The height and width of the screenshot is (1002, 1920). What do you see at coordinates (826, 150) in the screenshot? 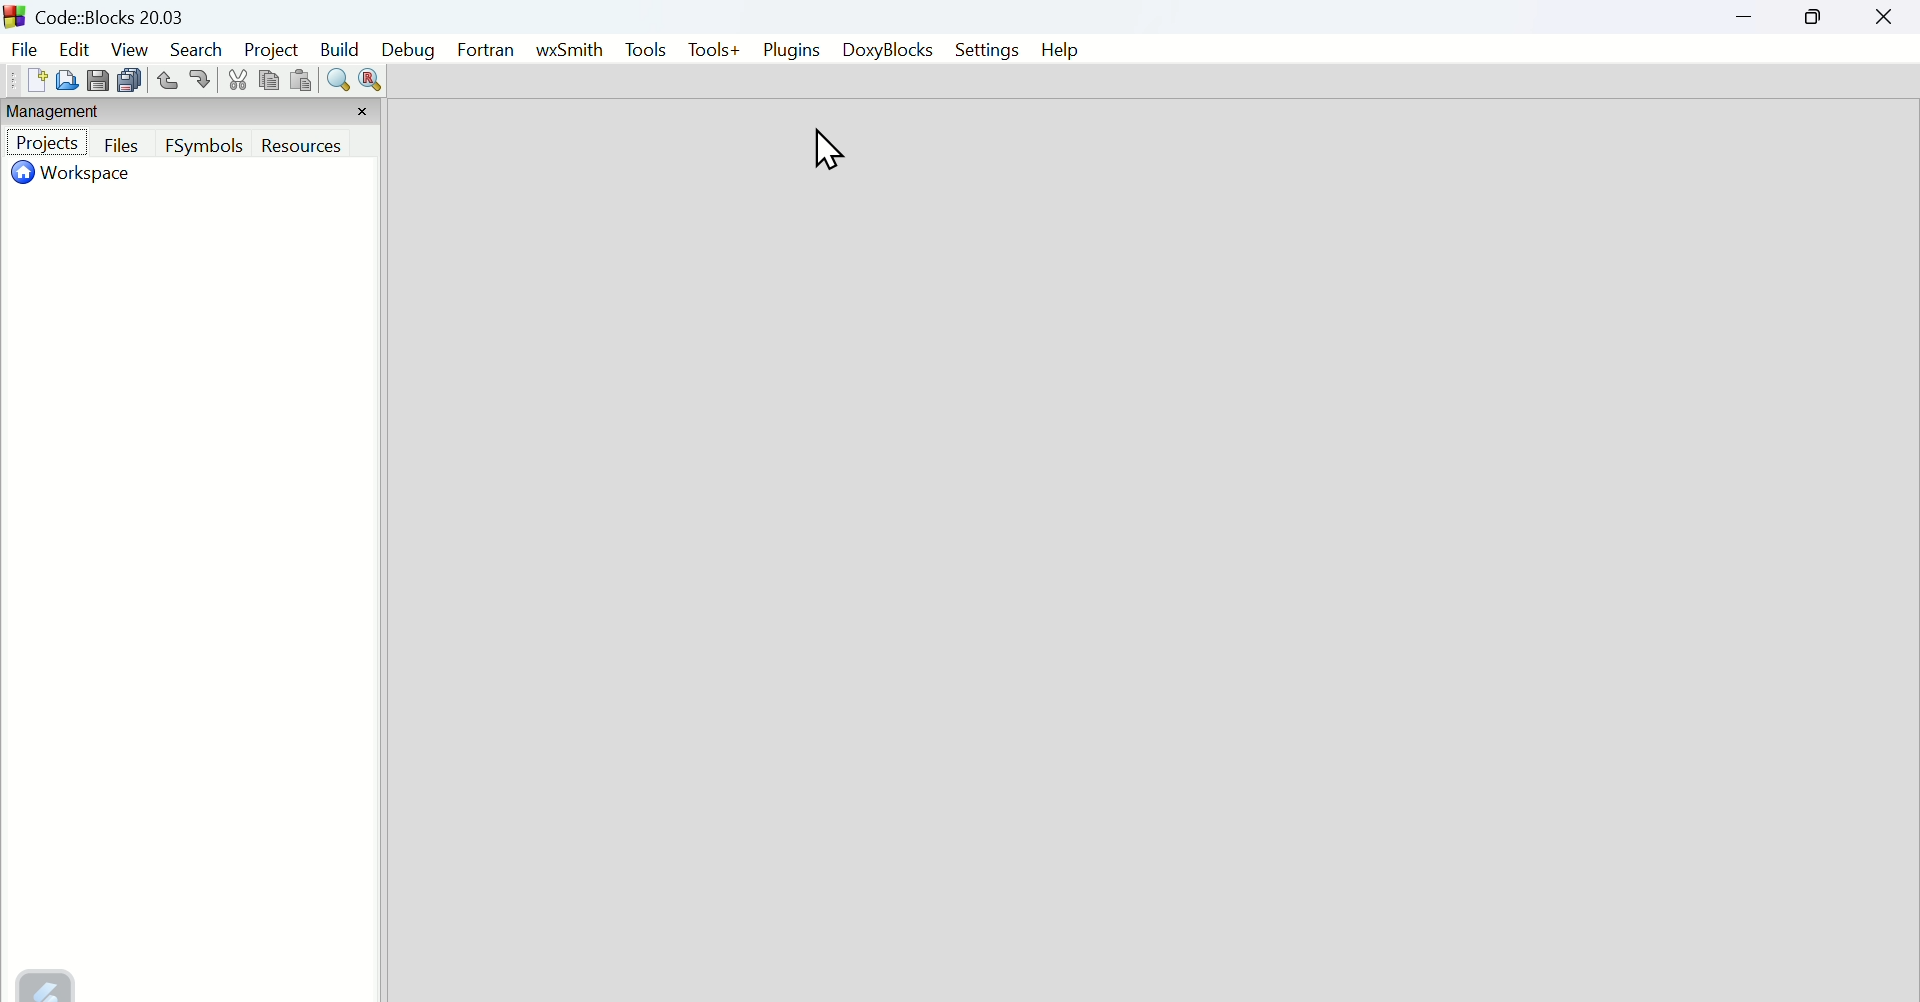
I see `Cursor` at bounding box center [826, 150].